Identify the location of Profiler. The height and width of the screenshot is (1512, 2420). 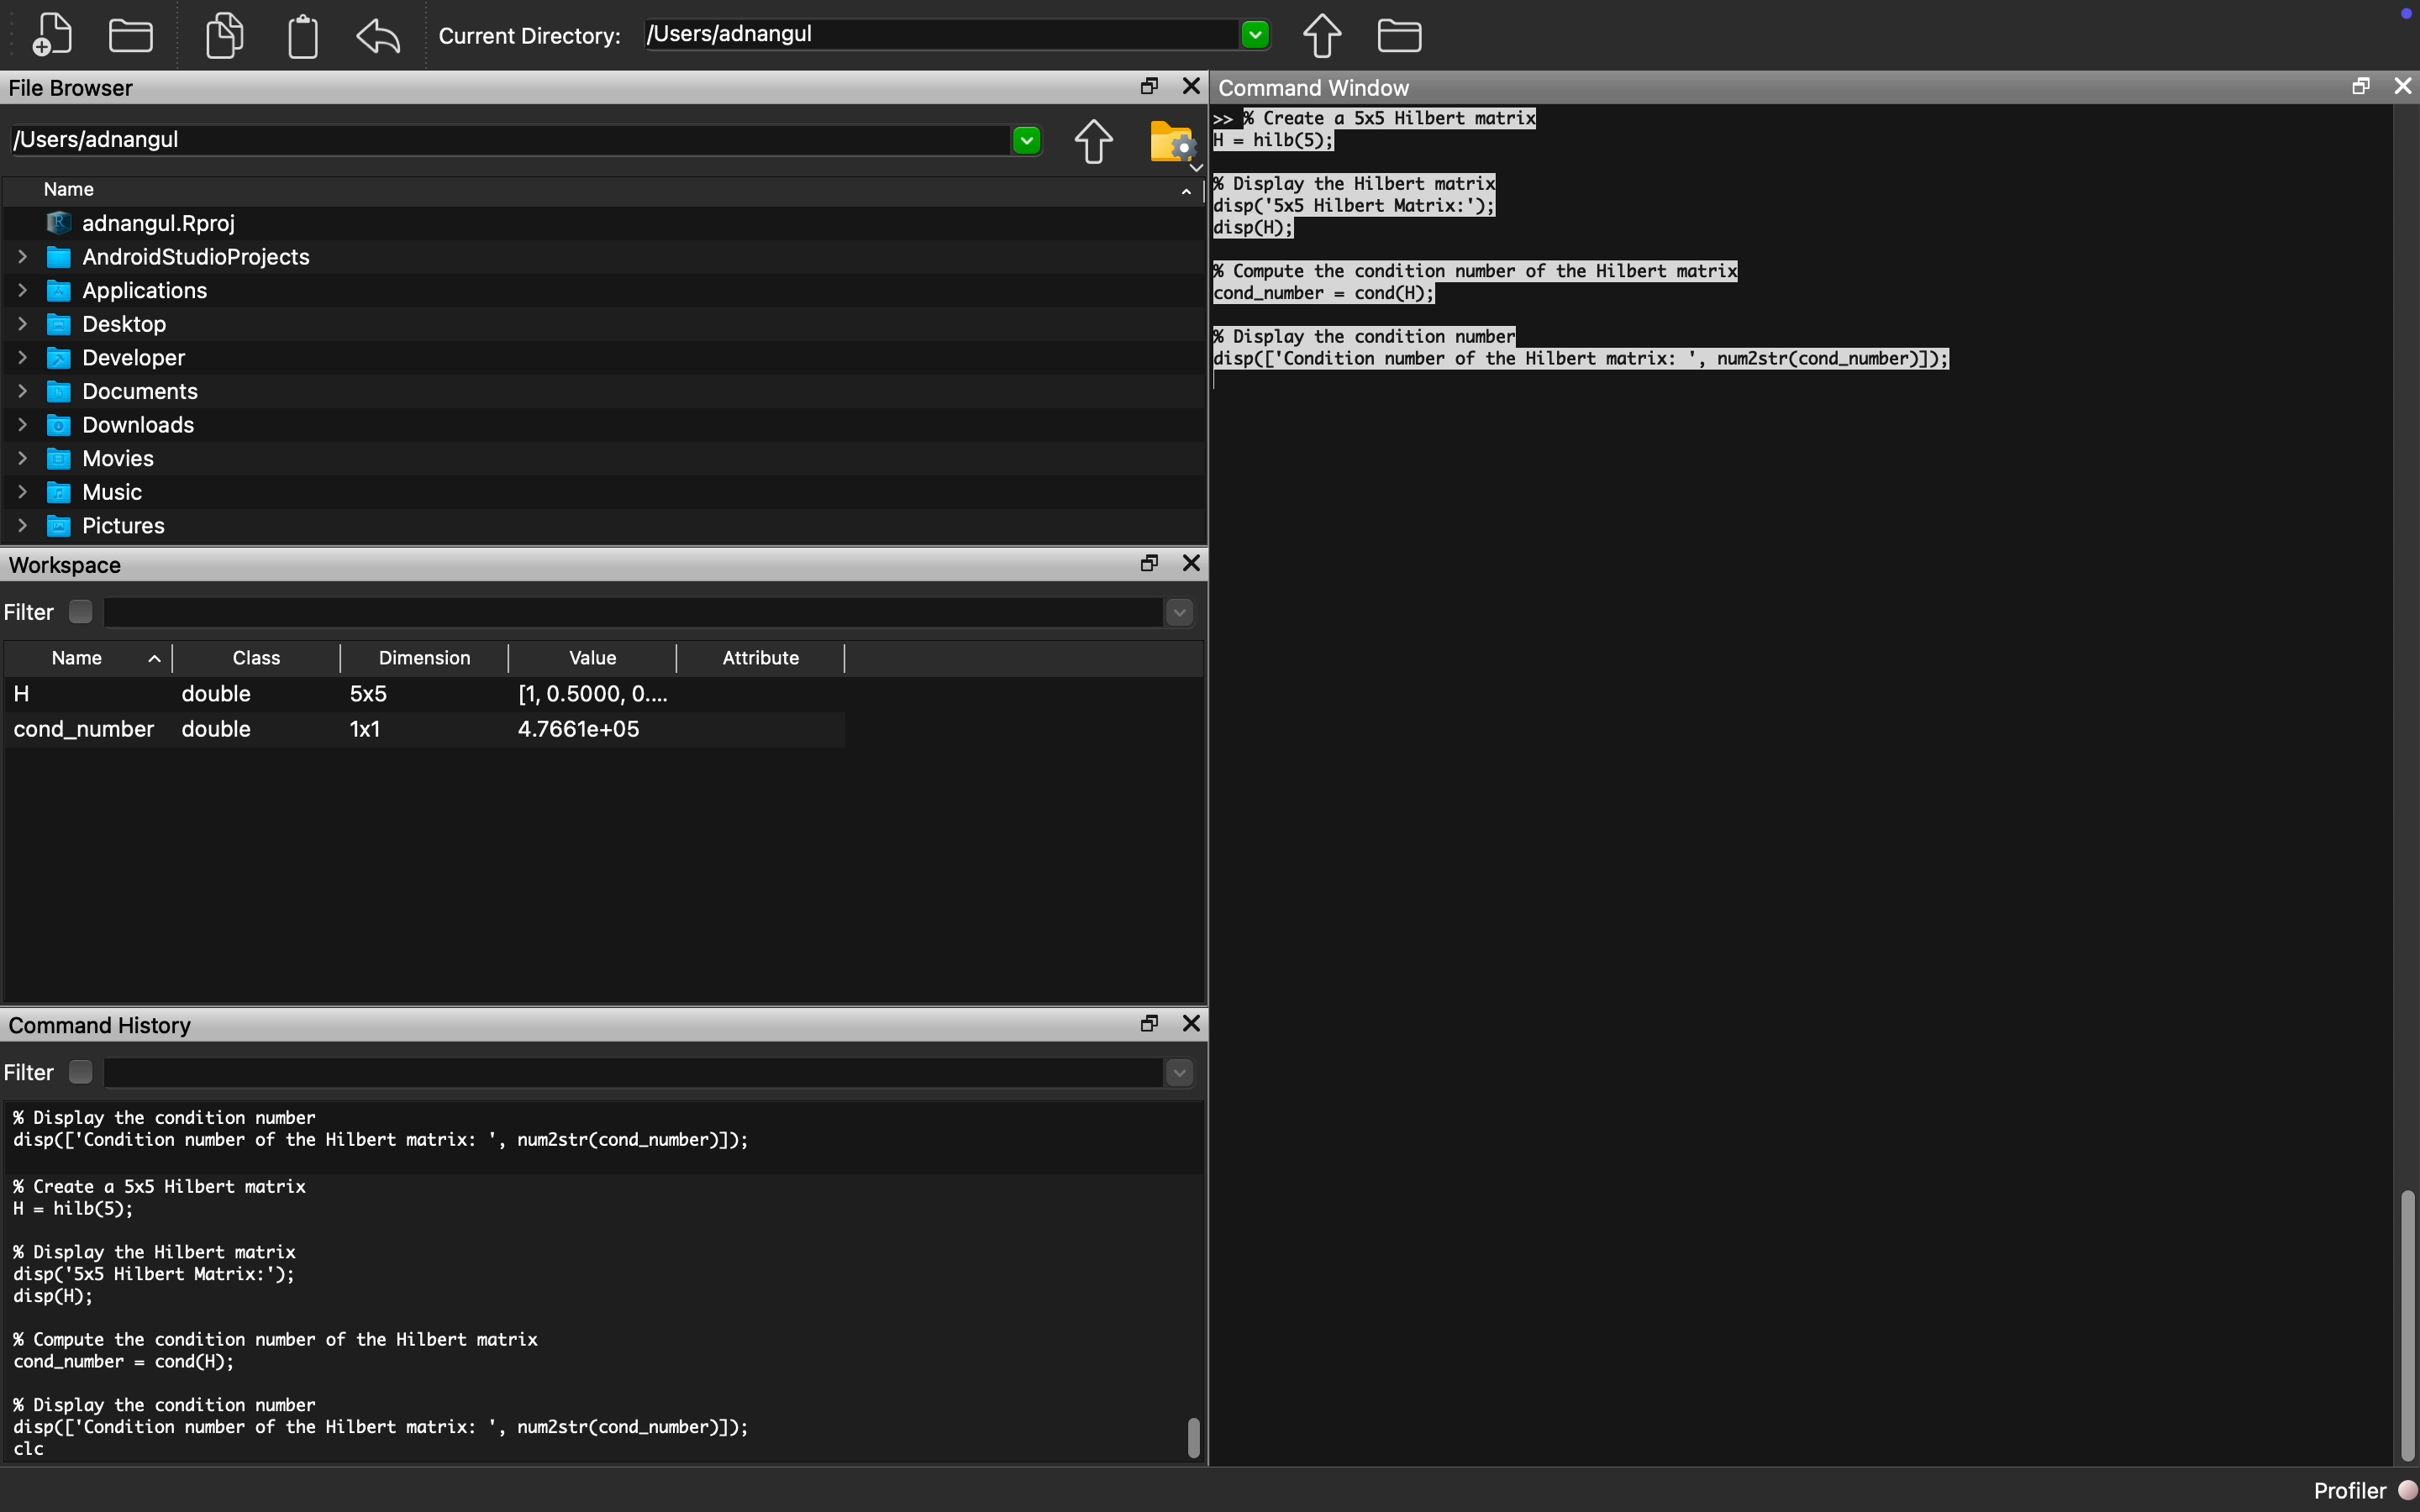
(2367, 1491).